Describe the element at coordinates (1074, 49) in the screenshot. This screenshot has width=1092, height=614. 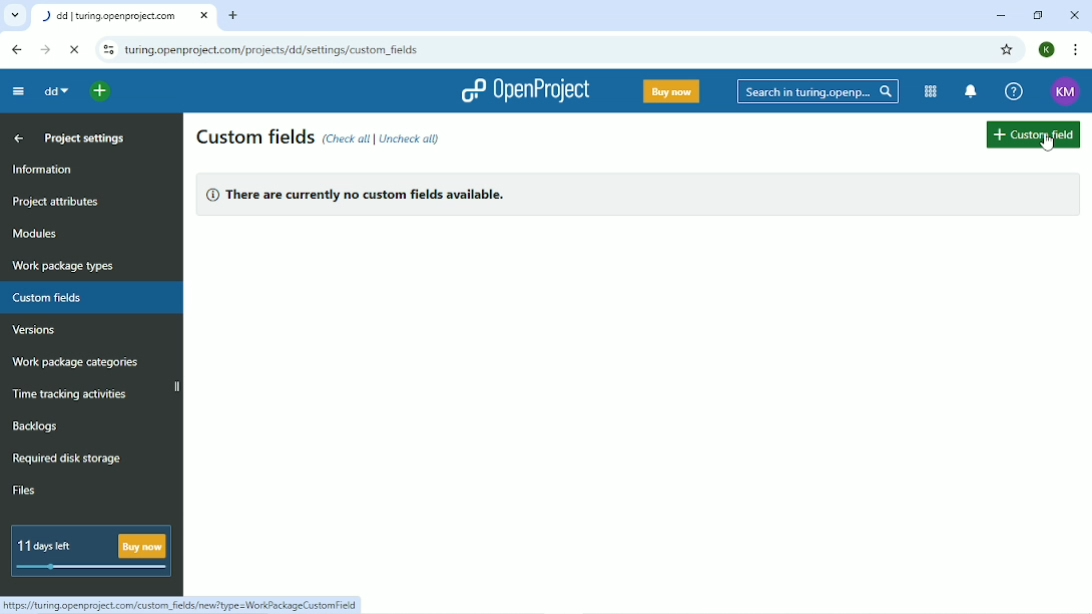
I see `Customize and control google chrome` at that location.